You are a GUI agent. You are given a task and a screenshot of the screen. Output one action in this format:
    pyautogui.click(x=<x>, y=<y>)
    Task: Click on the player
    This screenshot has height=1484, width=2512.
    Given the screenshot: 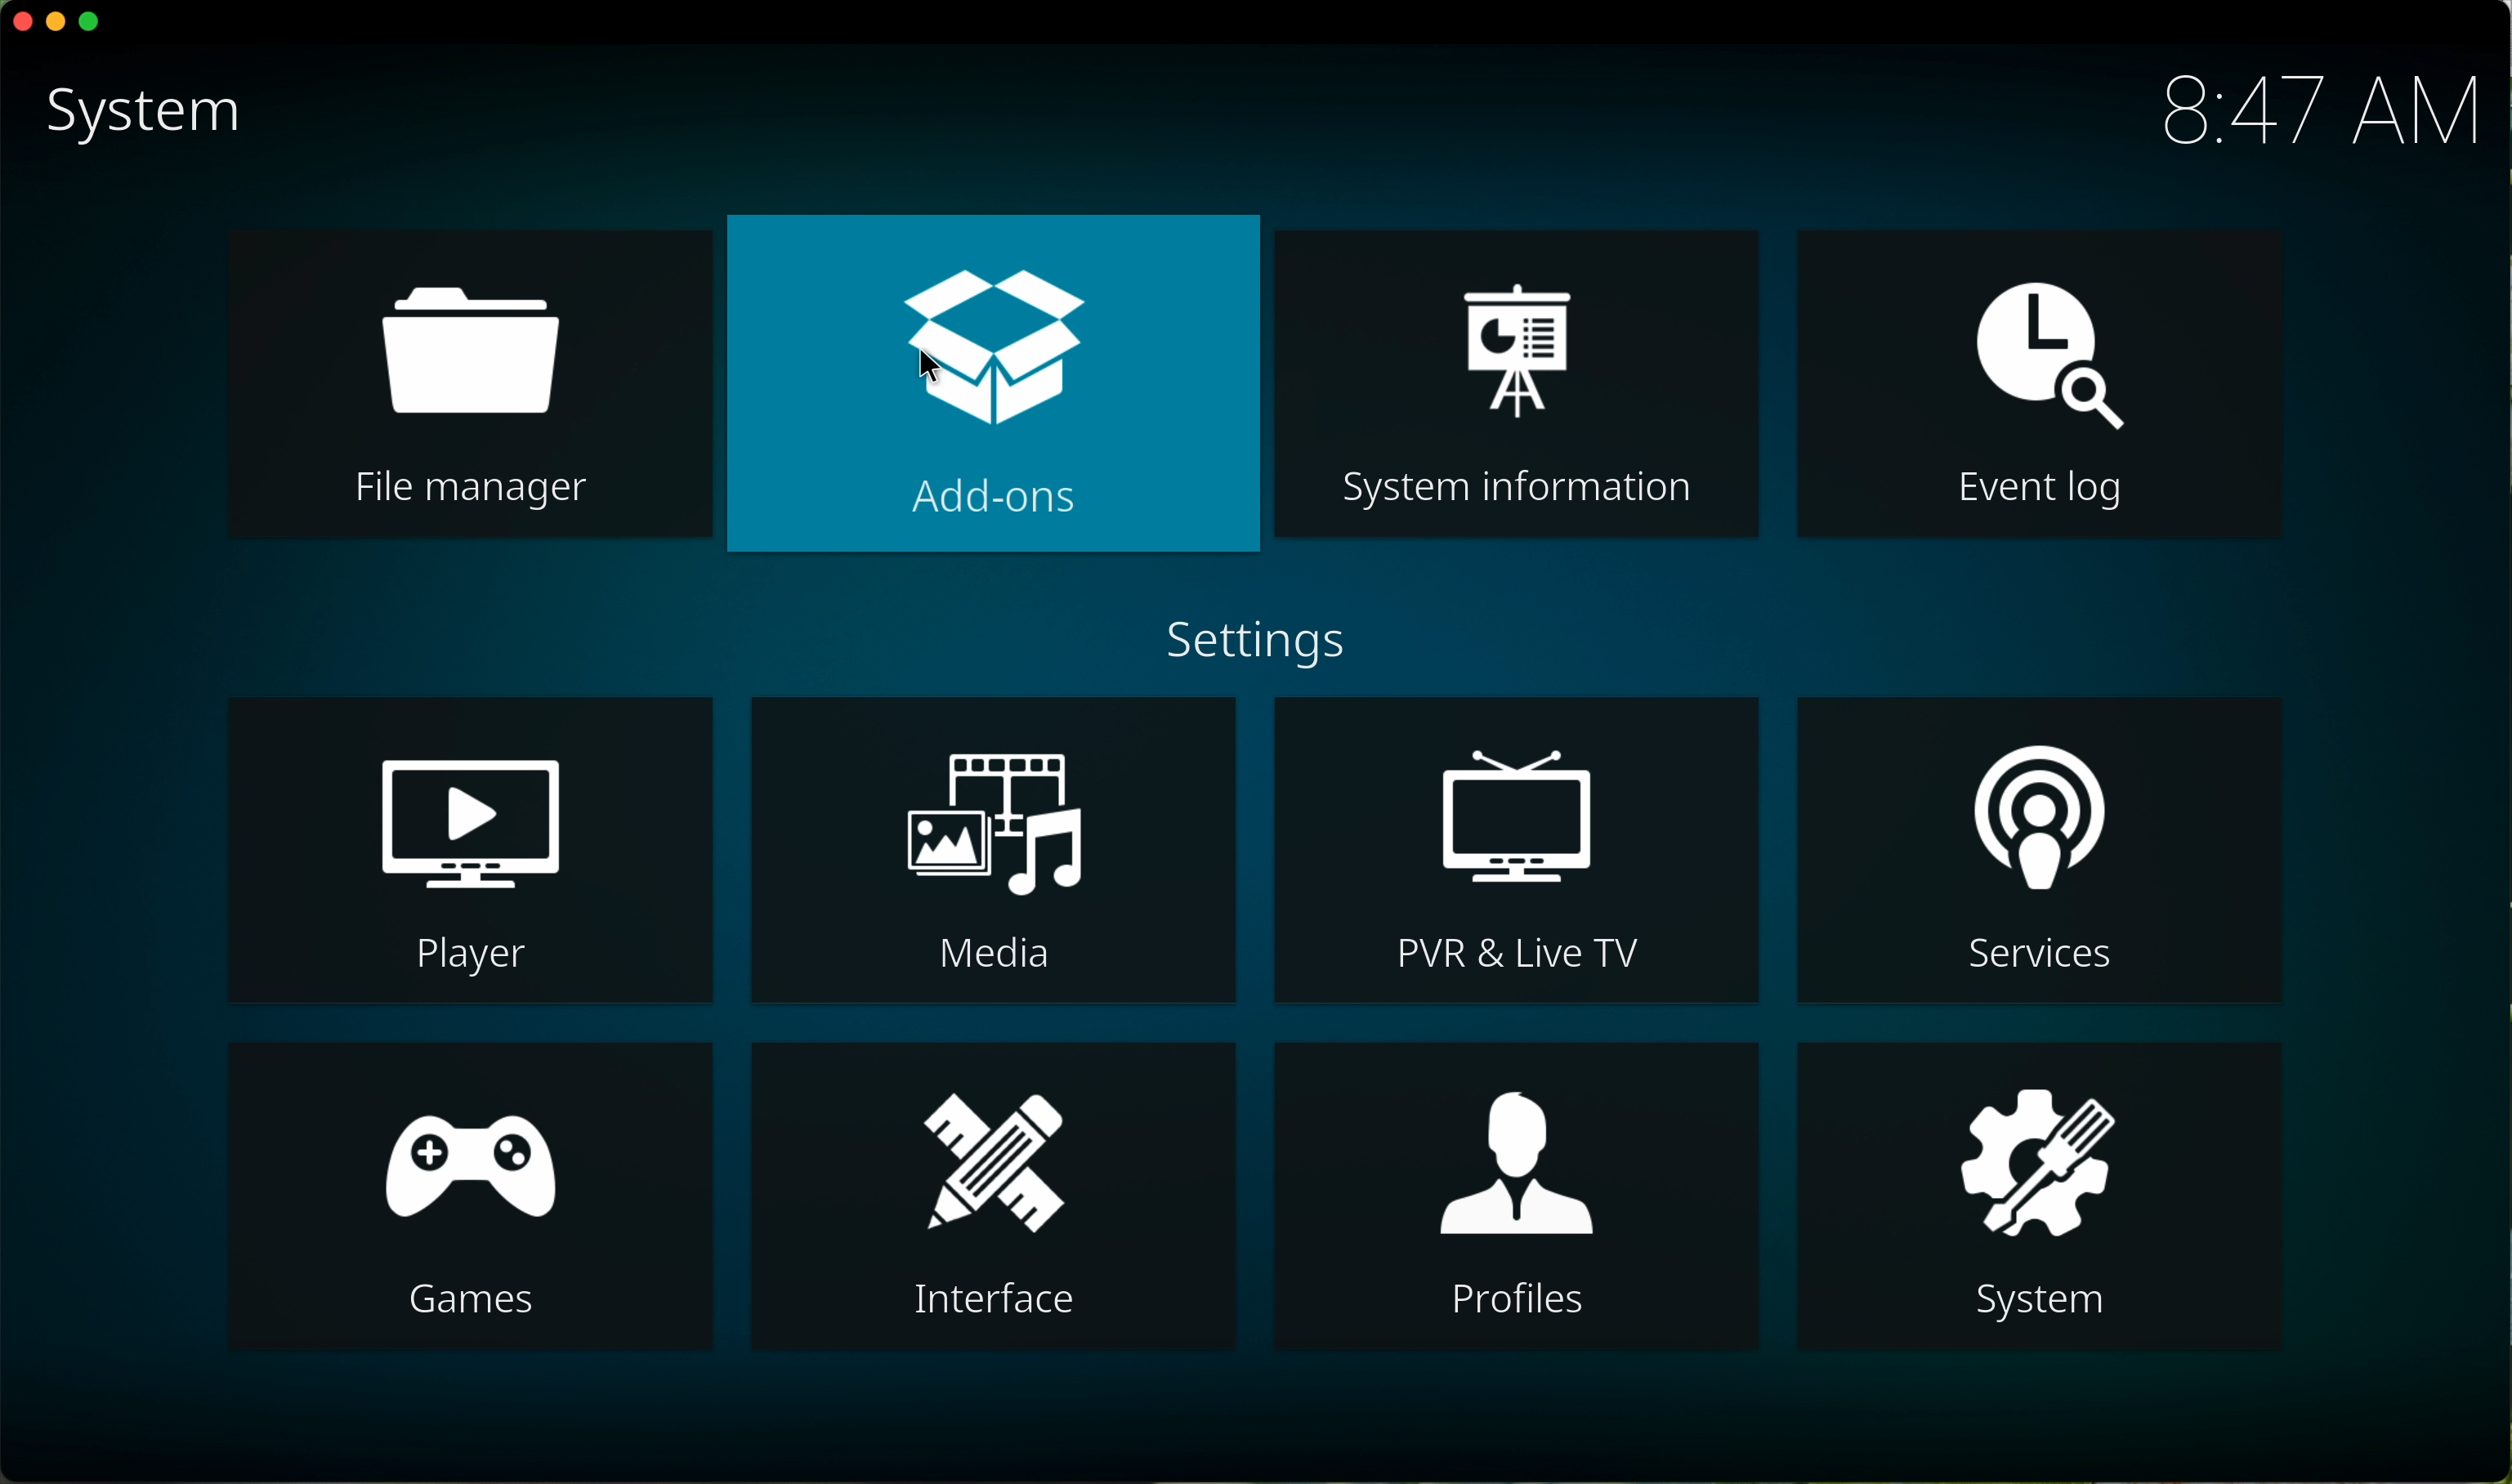 What is the action you would take?
    pyautogui.click(x=474, y=847)
    